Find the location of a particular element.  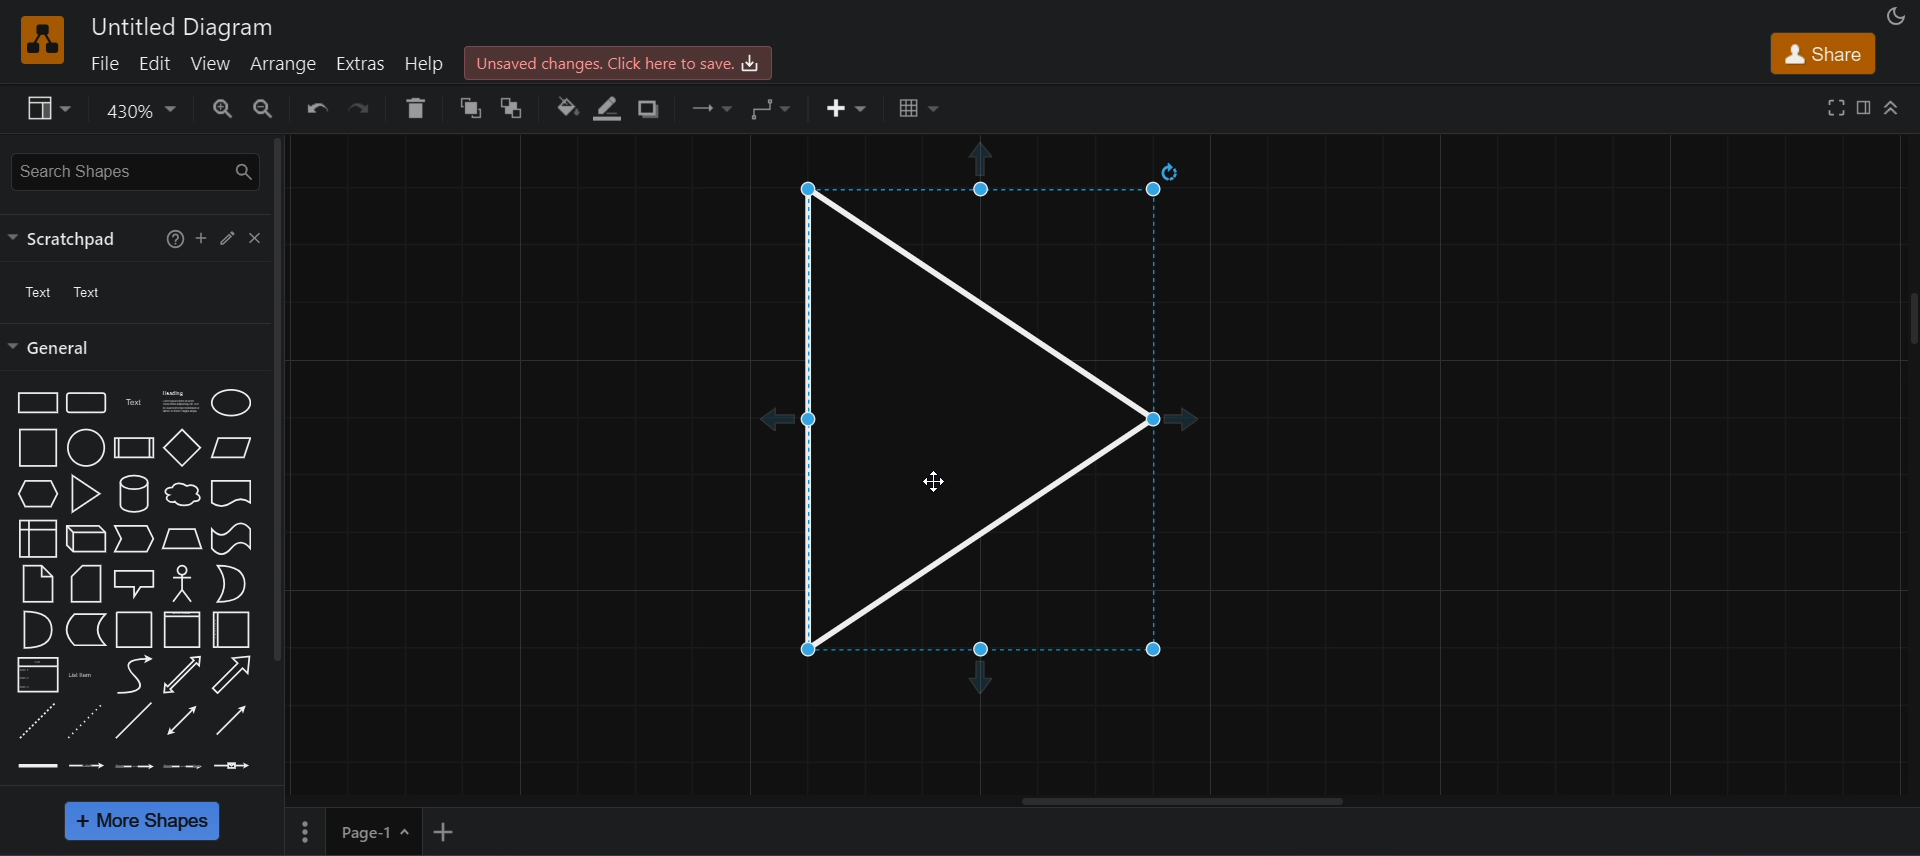

appearance is located at coordinates (1893, 15).